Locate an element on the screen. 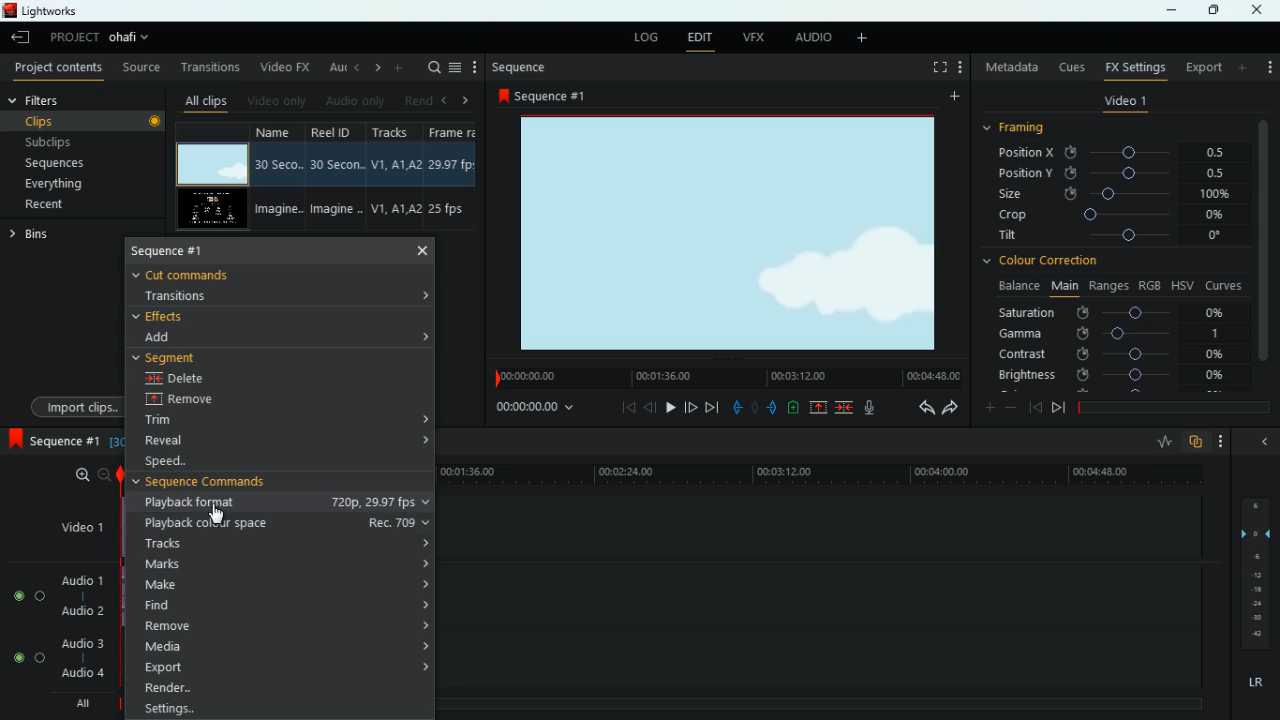 The image size is (1280, 720). remove is located at coordinates (190, 399).